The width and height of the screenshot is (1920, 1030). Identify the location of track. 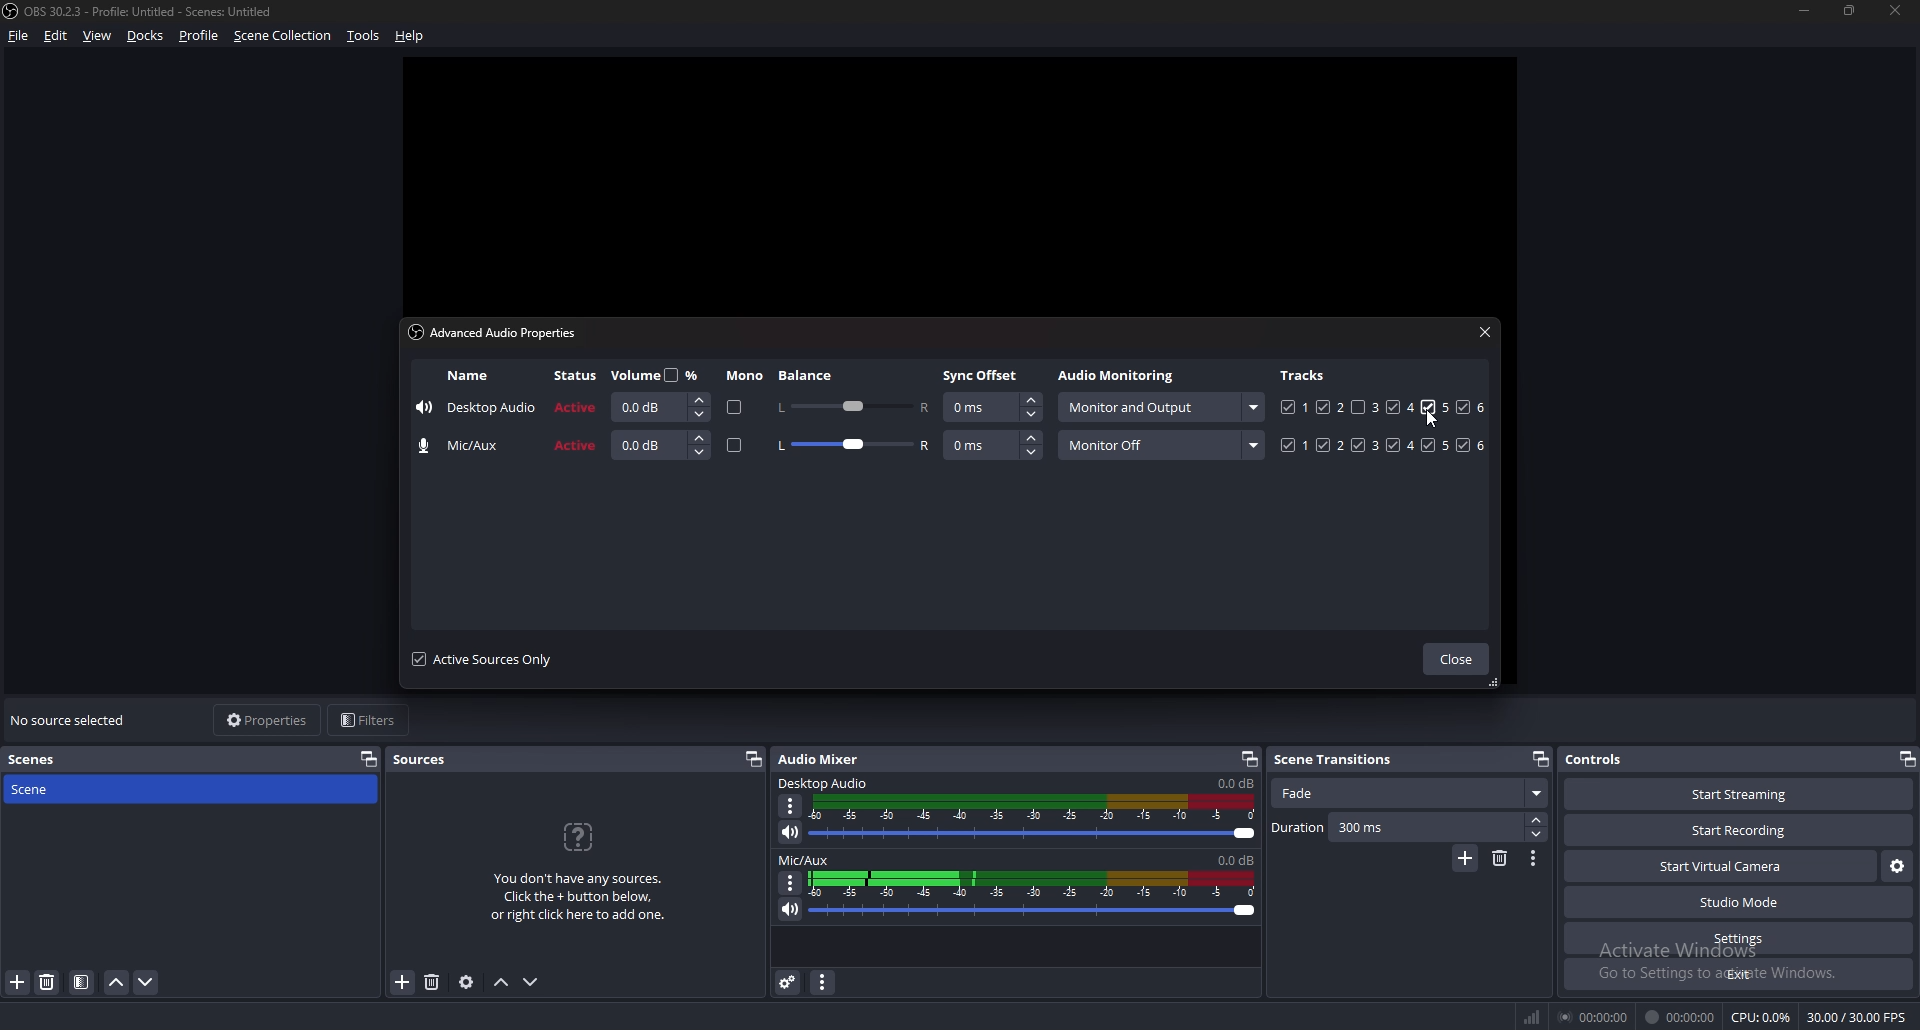
(1358, 407).